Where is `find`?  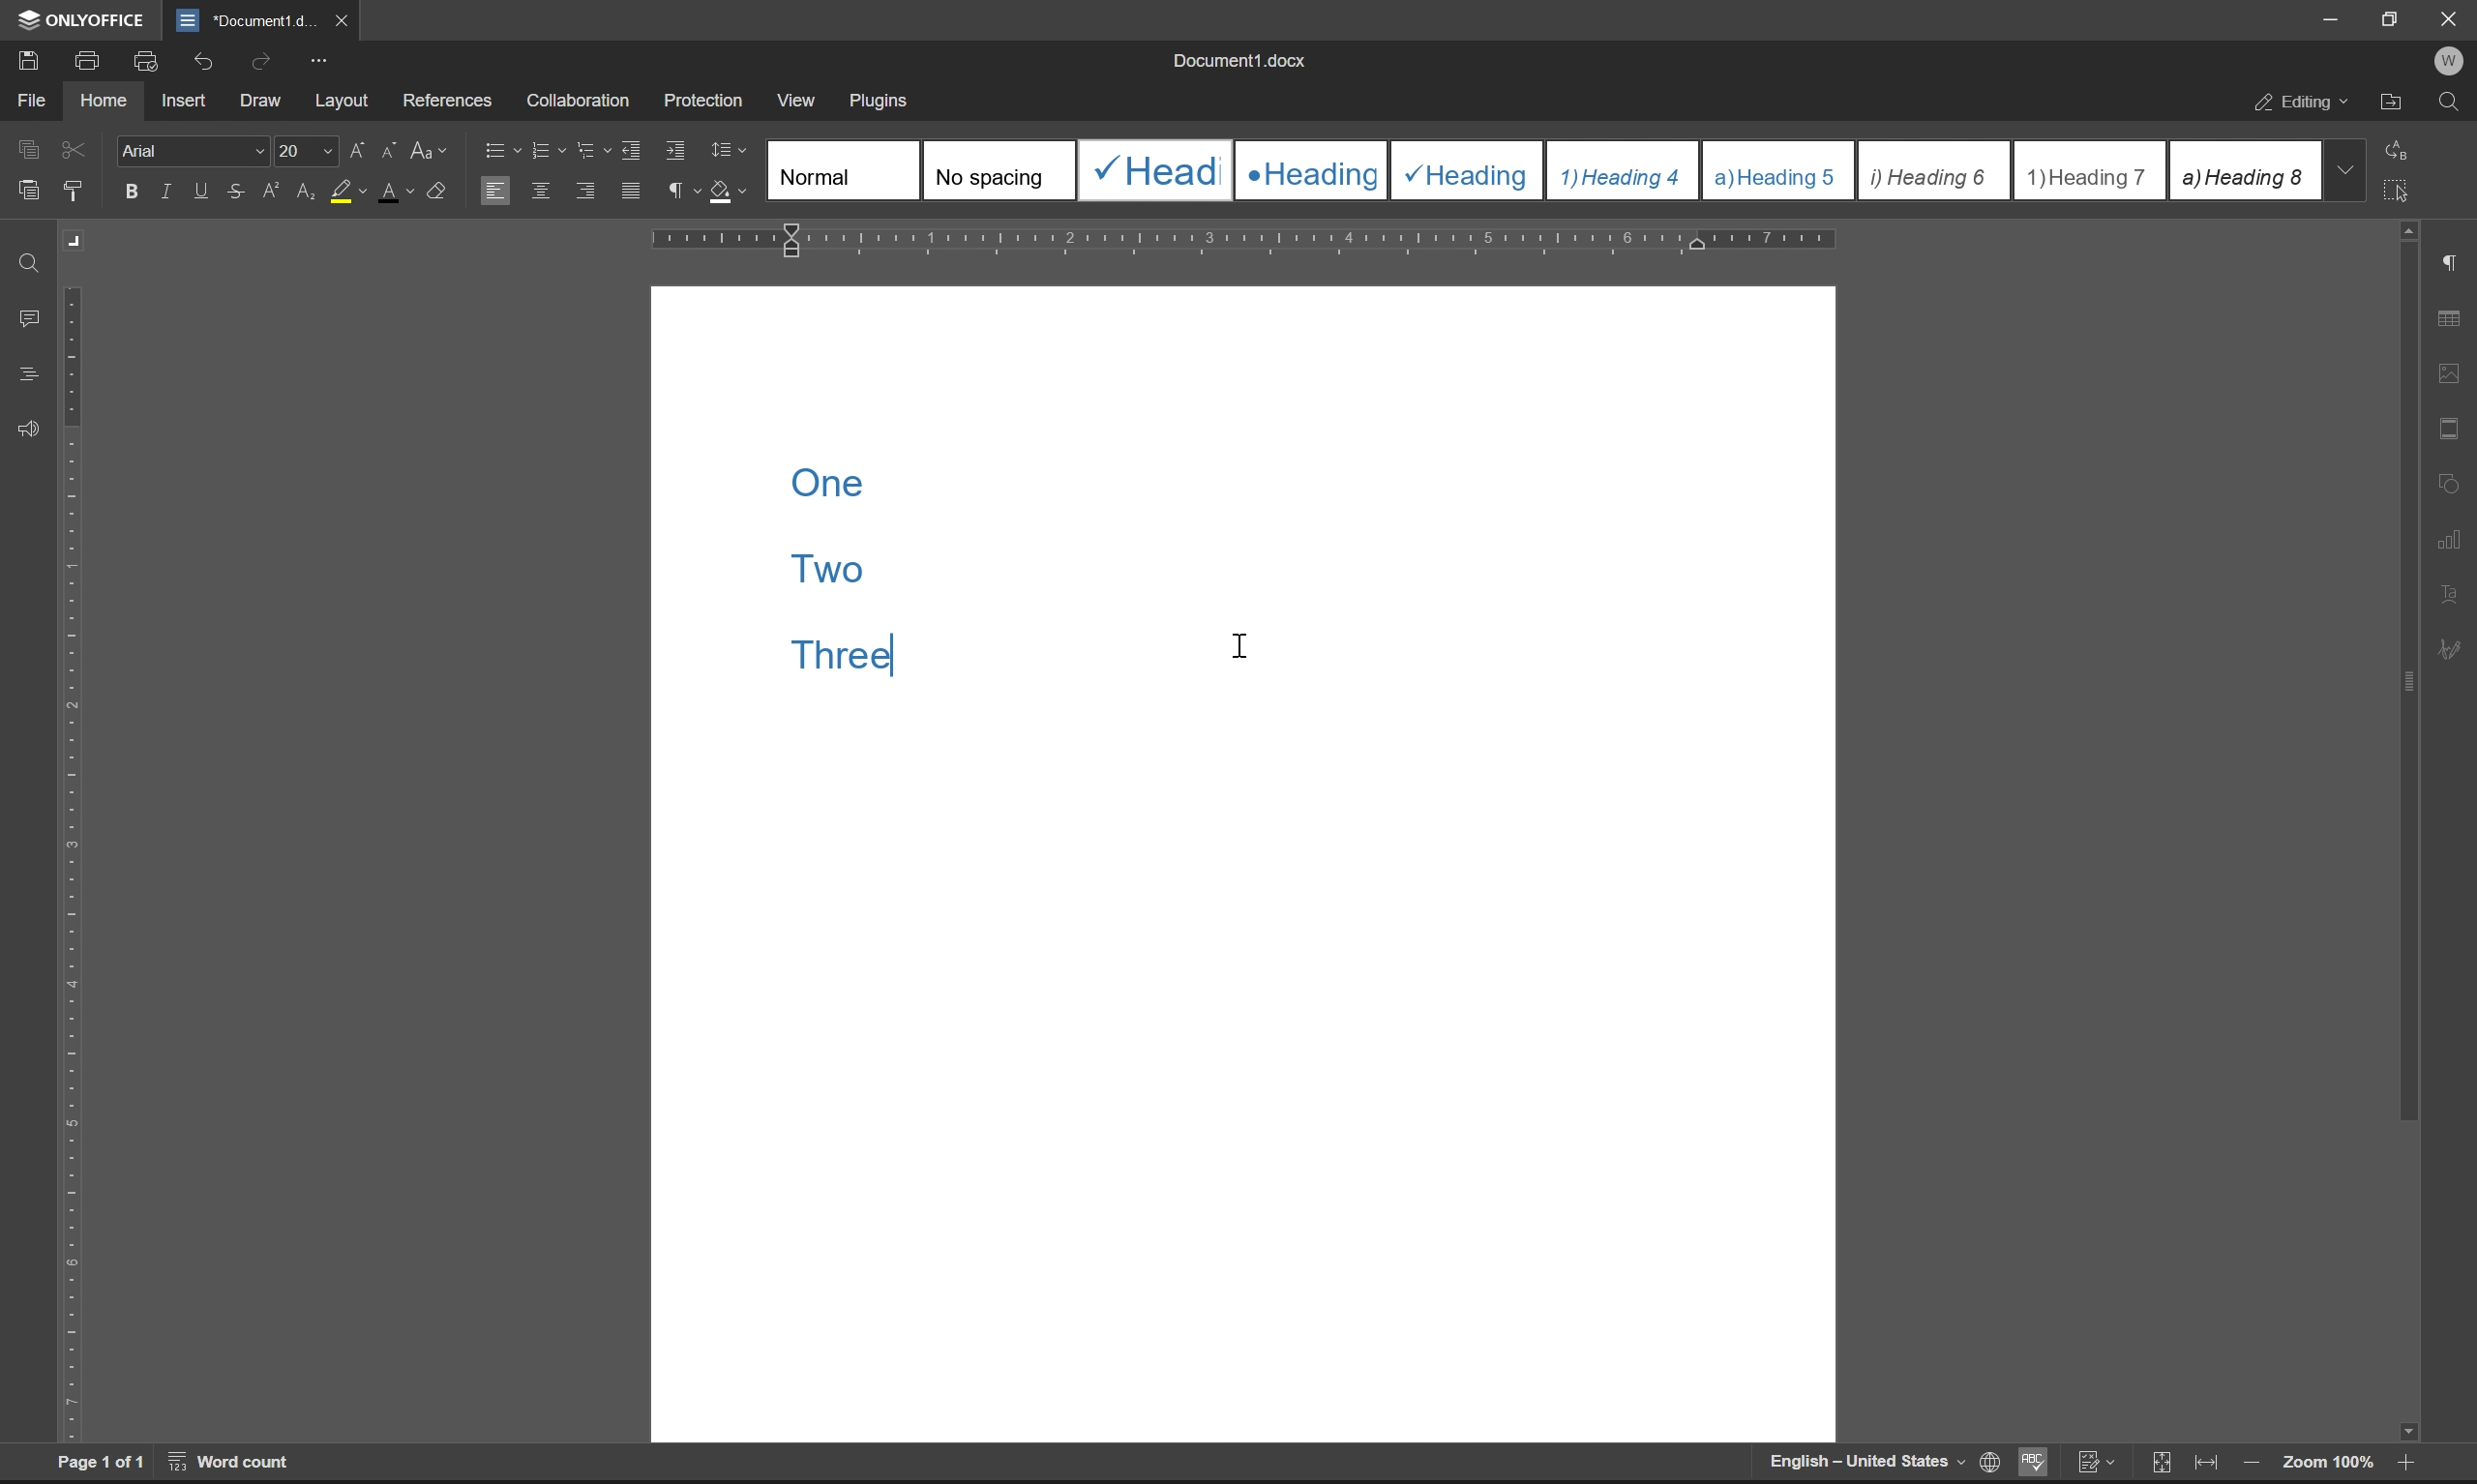 find is located at coordinates (2449, 103).